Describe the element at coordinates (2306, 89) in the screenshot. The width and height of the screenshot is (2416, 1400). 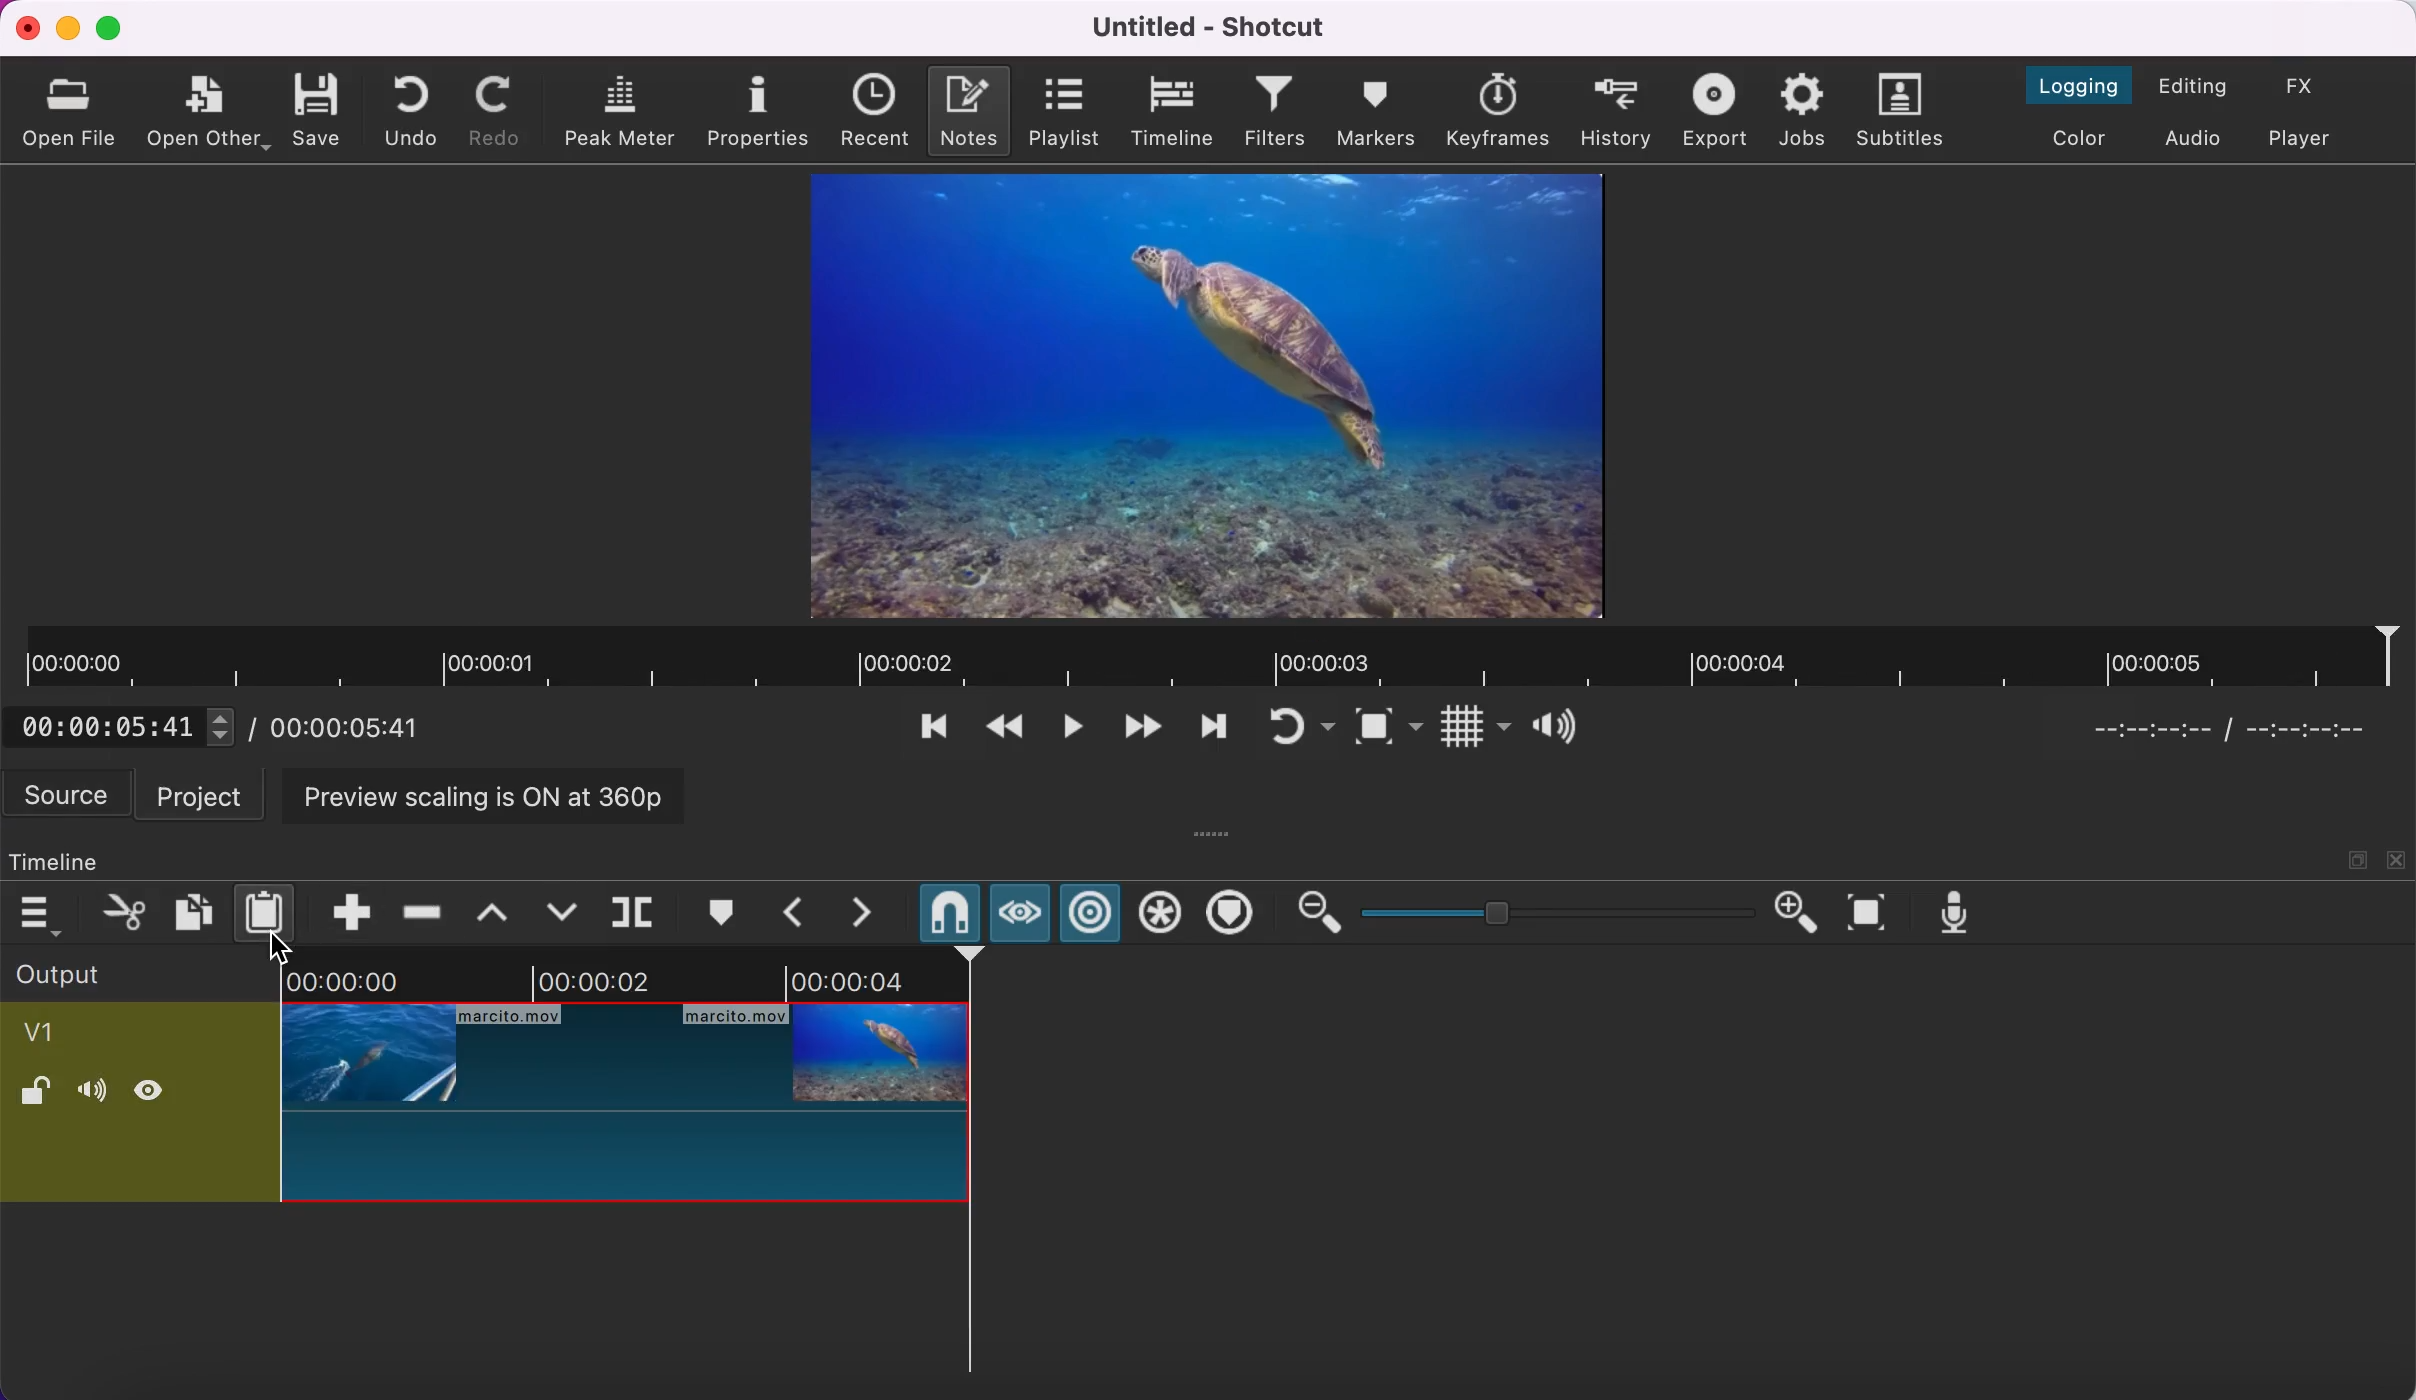
I see `switch to the effects layout` at that location.